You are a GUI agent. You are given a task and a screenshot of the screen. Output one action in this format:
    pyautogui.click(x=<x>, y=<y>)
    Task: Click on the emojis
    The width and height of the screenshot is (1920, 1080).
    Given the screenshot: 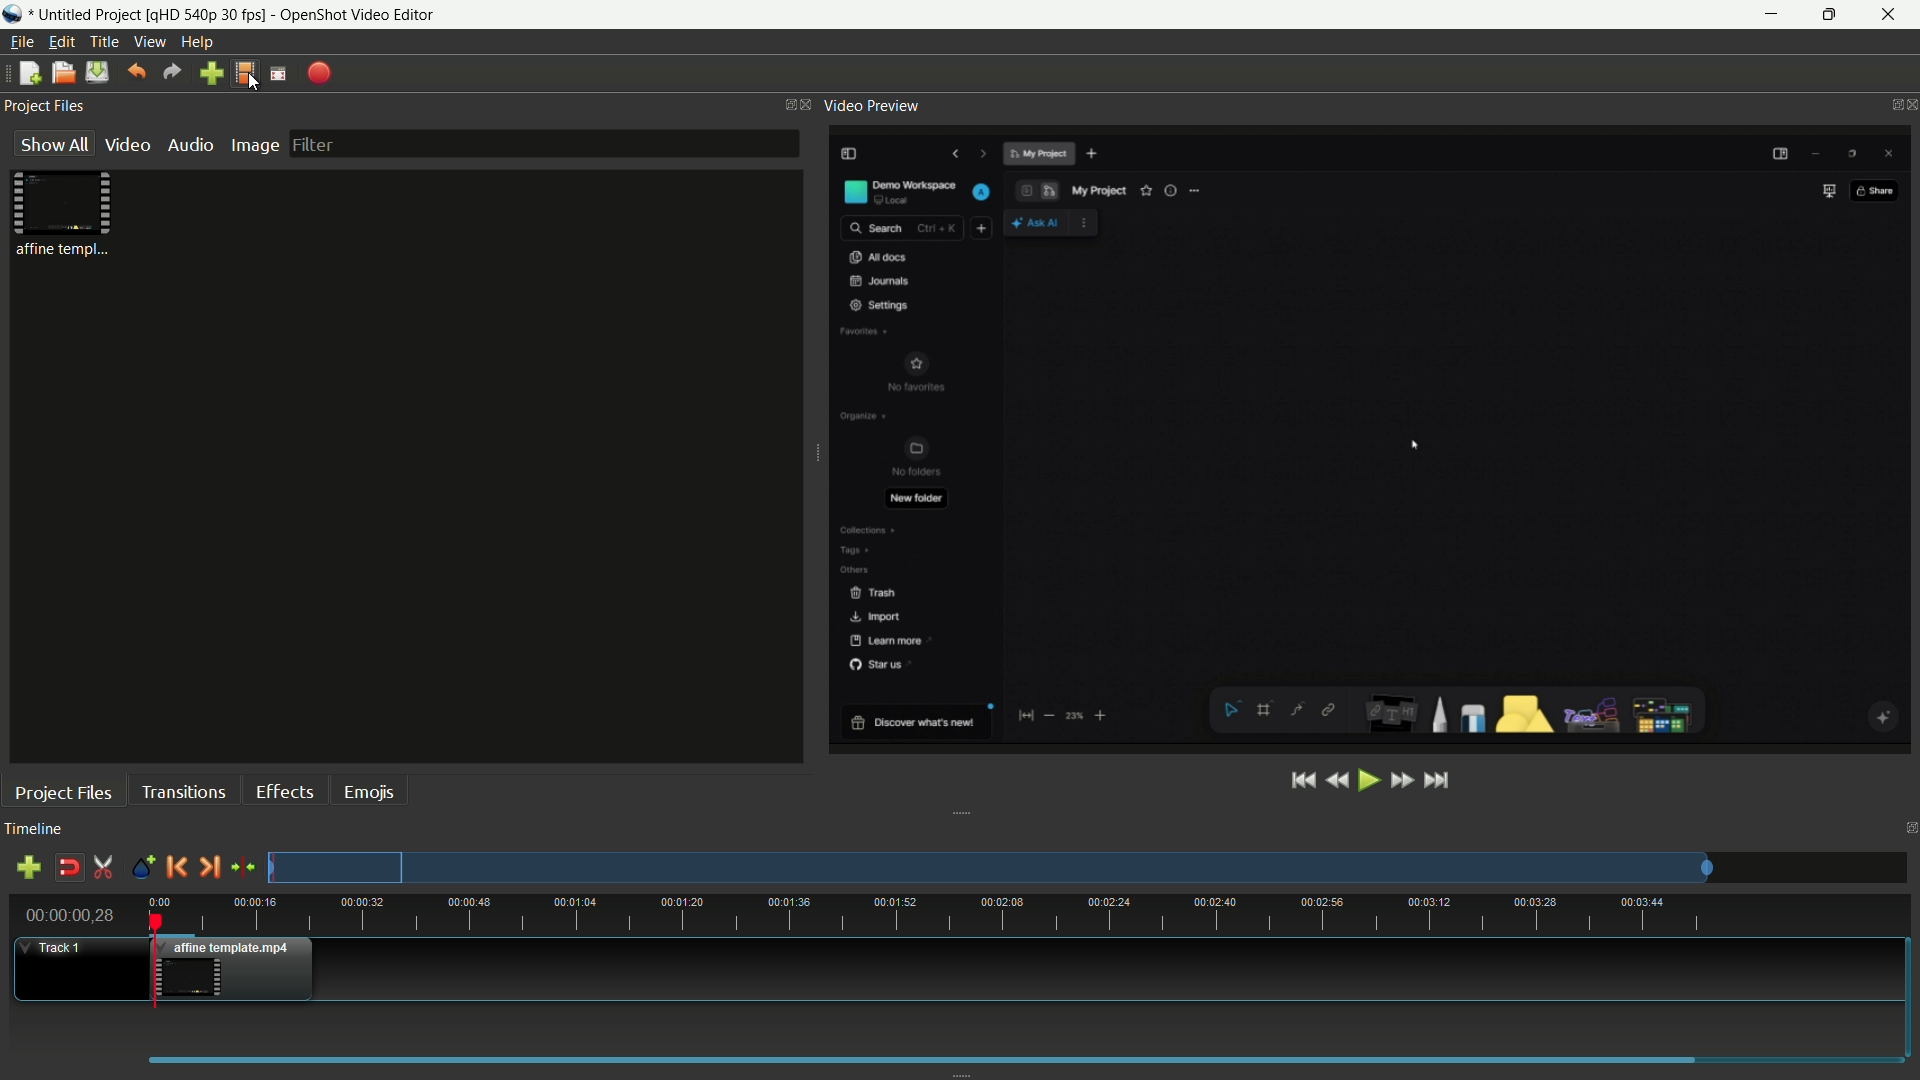 What is the action you would take?
    pyautogui.click(x=369, y=792)
    